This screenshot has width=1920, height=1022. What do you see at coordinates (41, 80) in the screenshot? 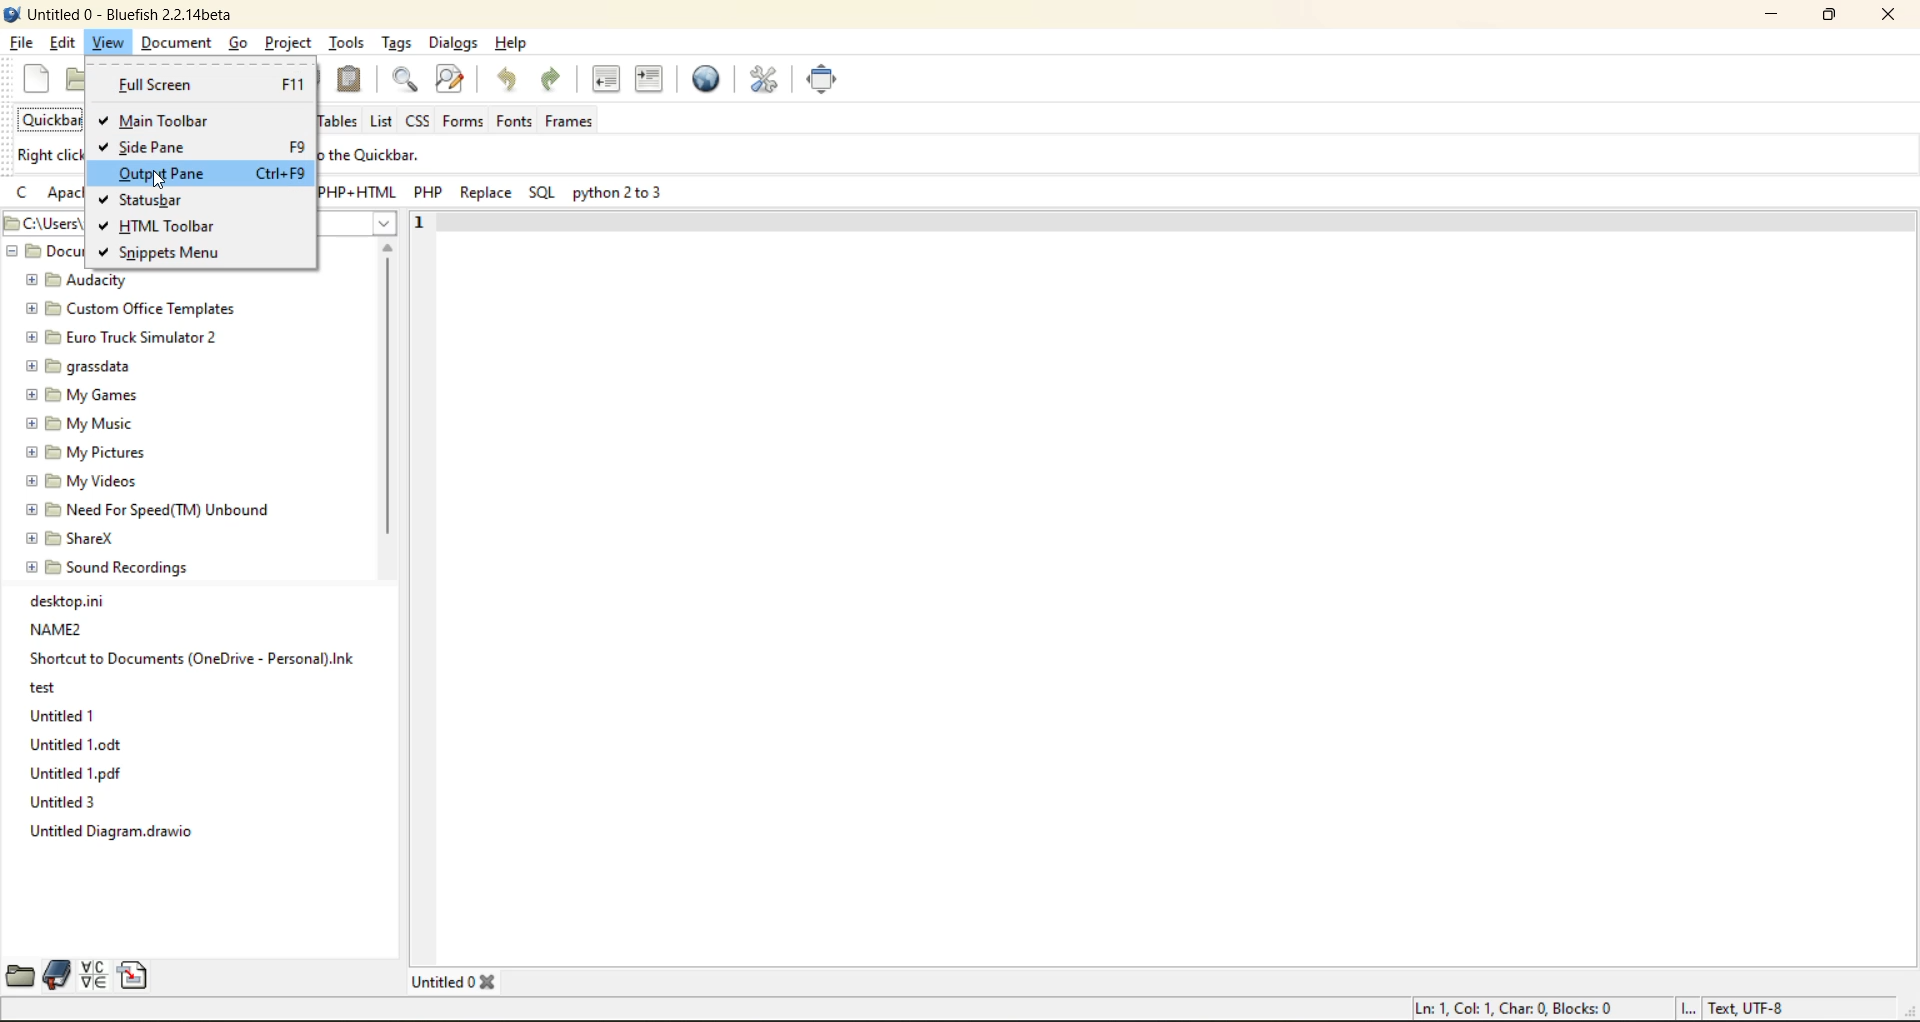
I see `new` at bounding box center [41, 80].